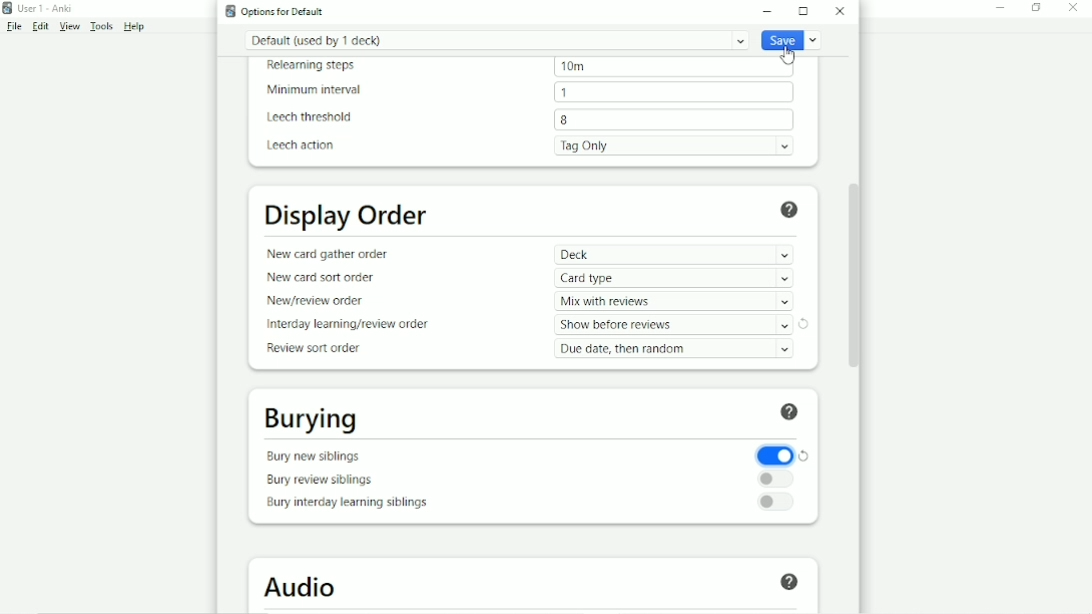 This screenshot has width=1092, height=614. What do you see at coordinates (324, 480) in the screenshot?
I see `Bury review siblings` at bounding box center [324, 480].